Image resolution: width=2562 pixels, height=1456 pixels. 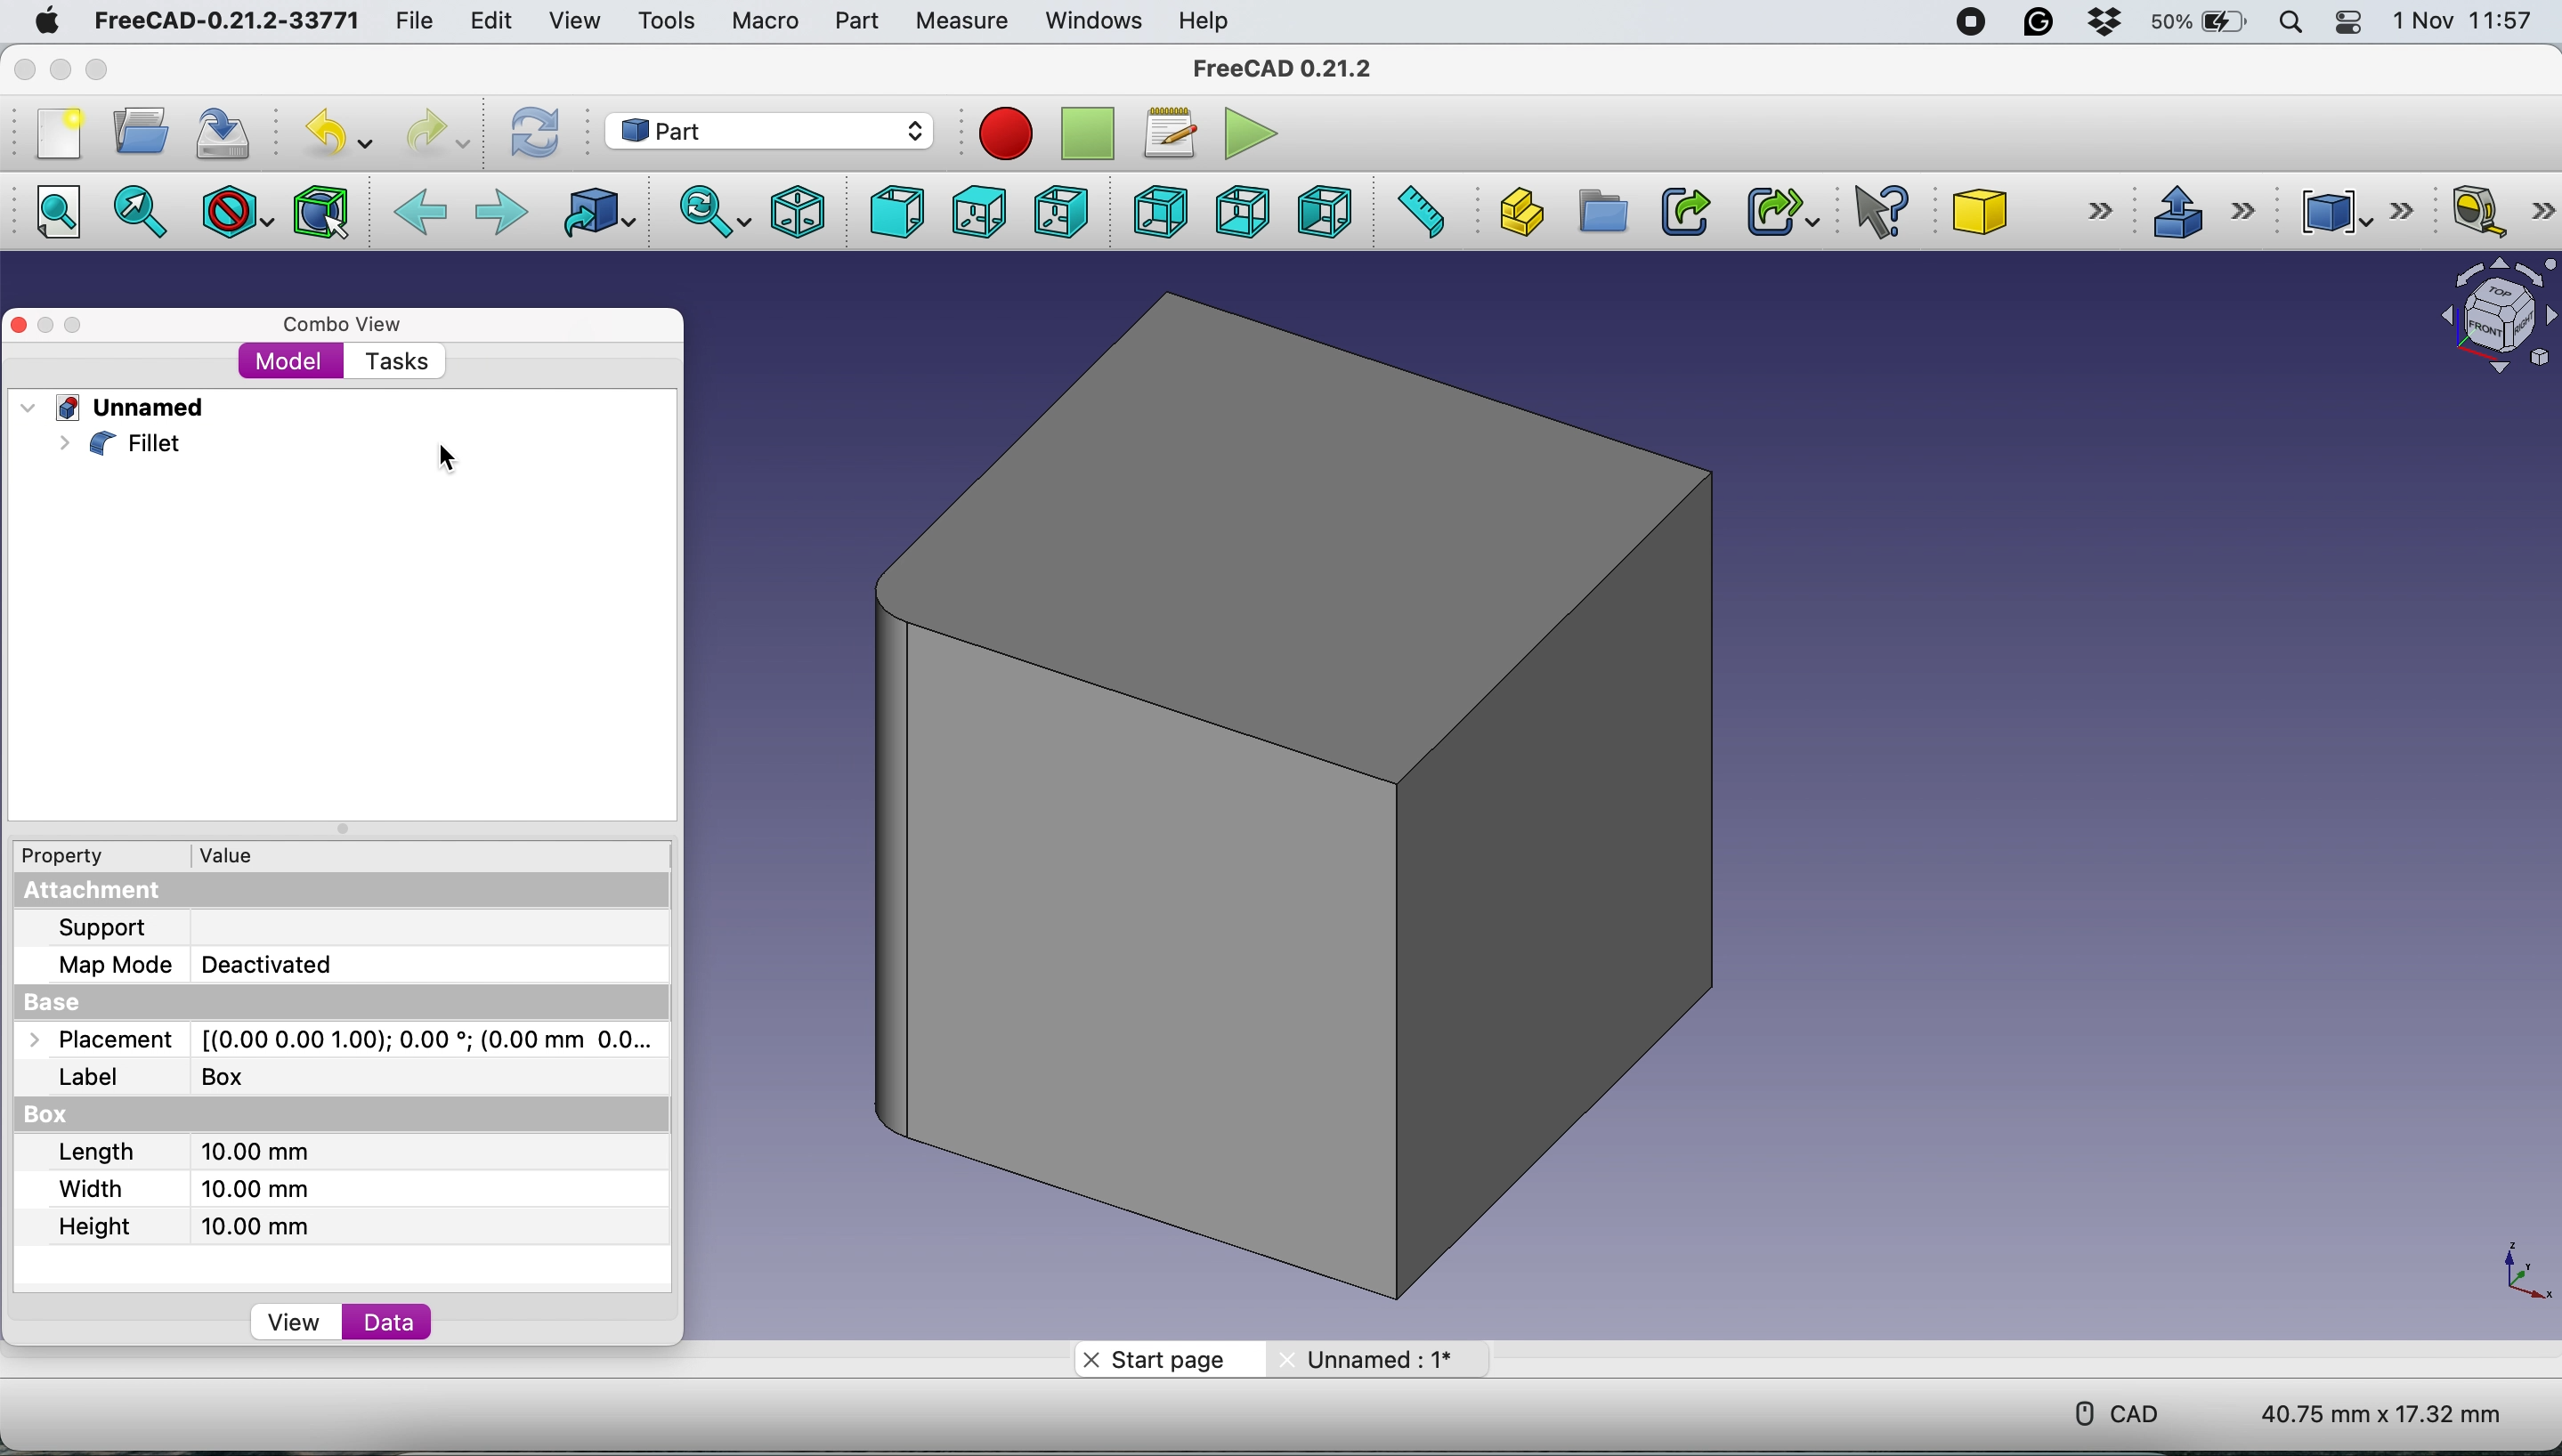 I want to click on cursor, so click(x=452, y=461).